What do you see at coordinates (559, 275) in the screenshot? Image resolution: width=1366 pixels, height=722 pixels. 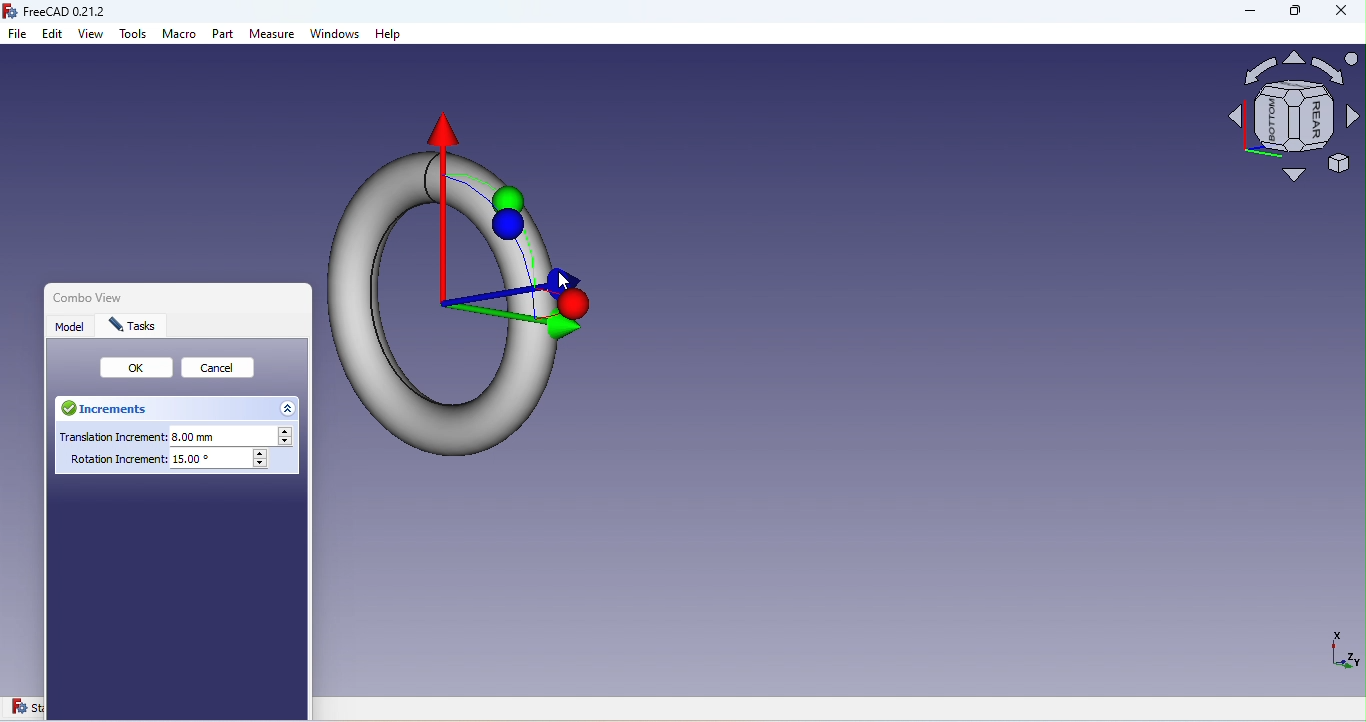 I see `Move to Z-axis` at bounding box center [559, 275].